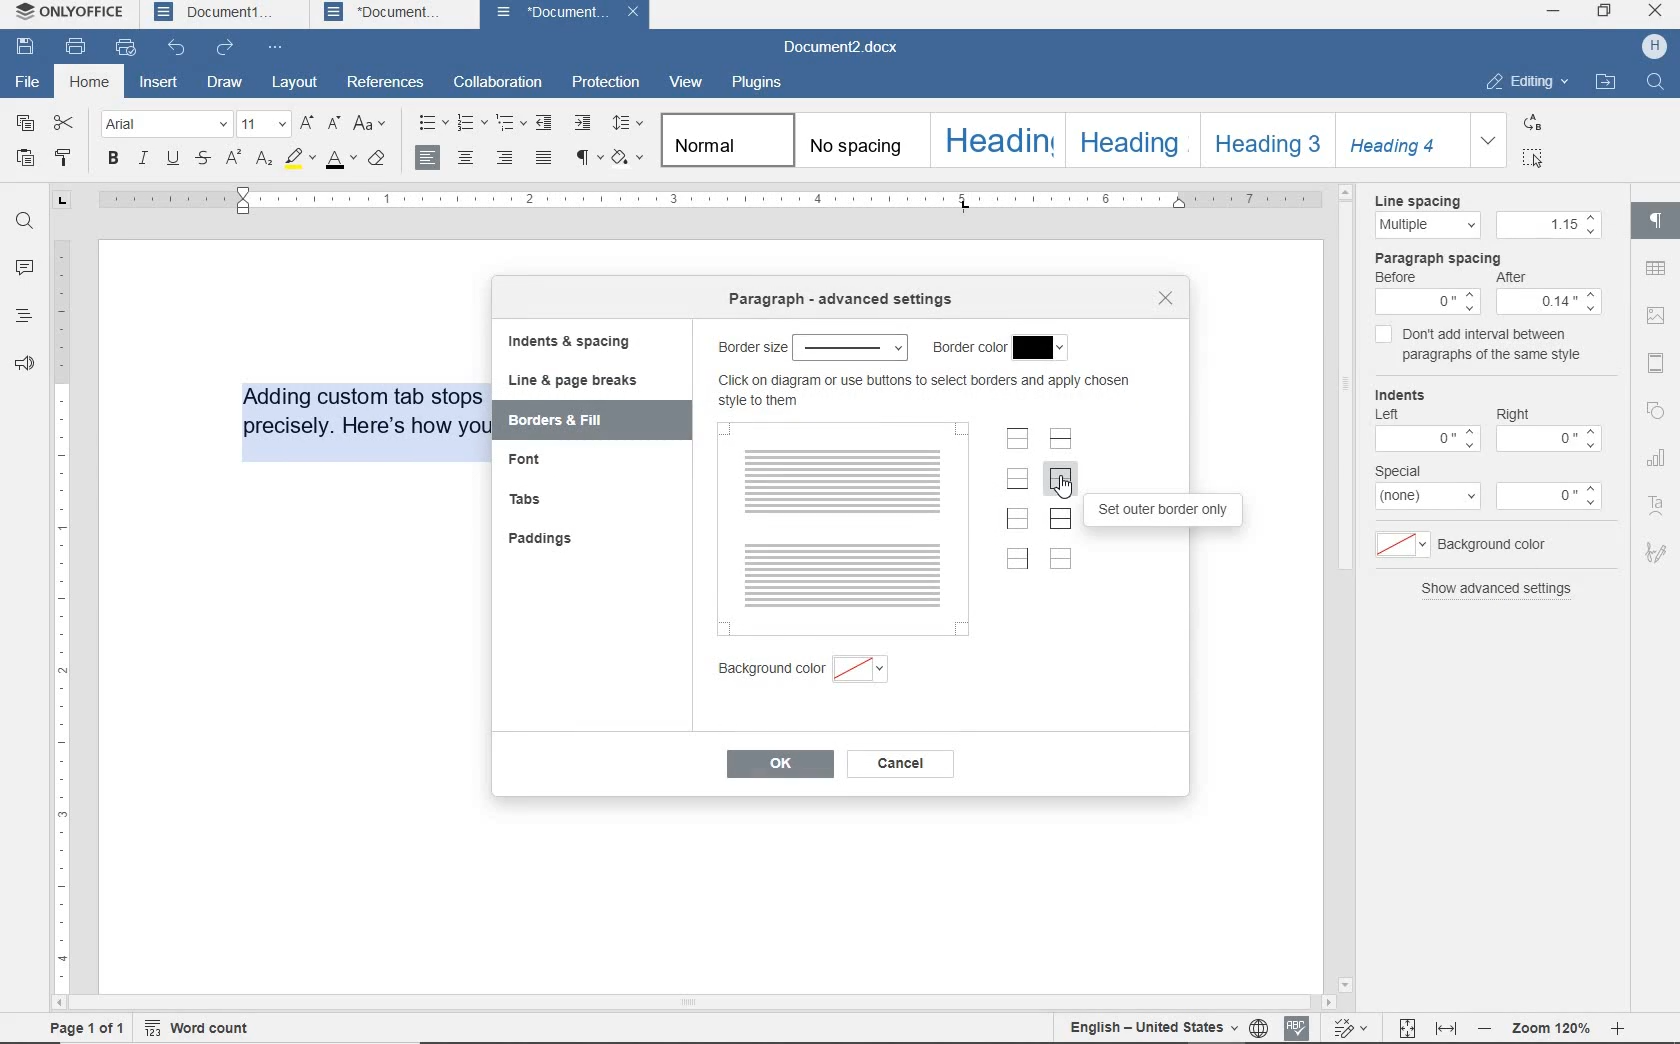 The image size is (1680, 1044). Describe the element at coordinates (1656, 268) in the screenshot. I see `table` at that location.